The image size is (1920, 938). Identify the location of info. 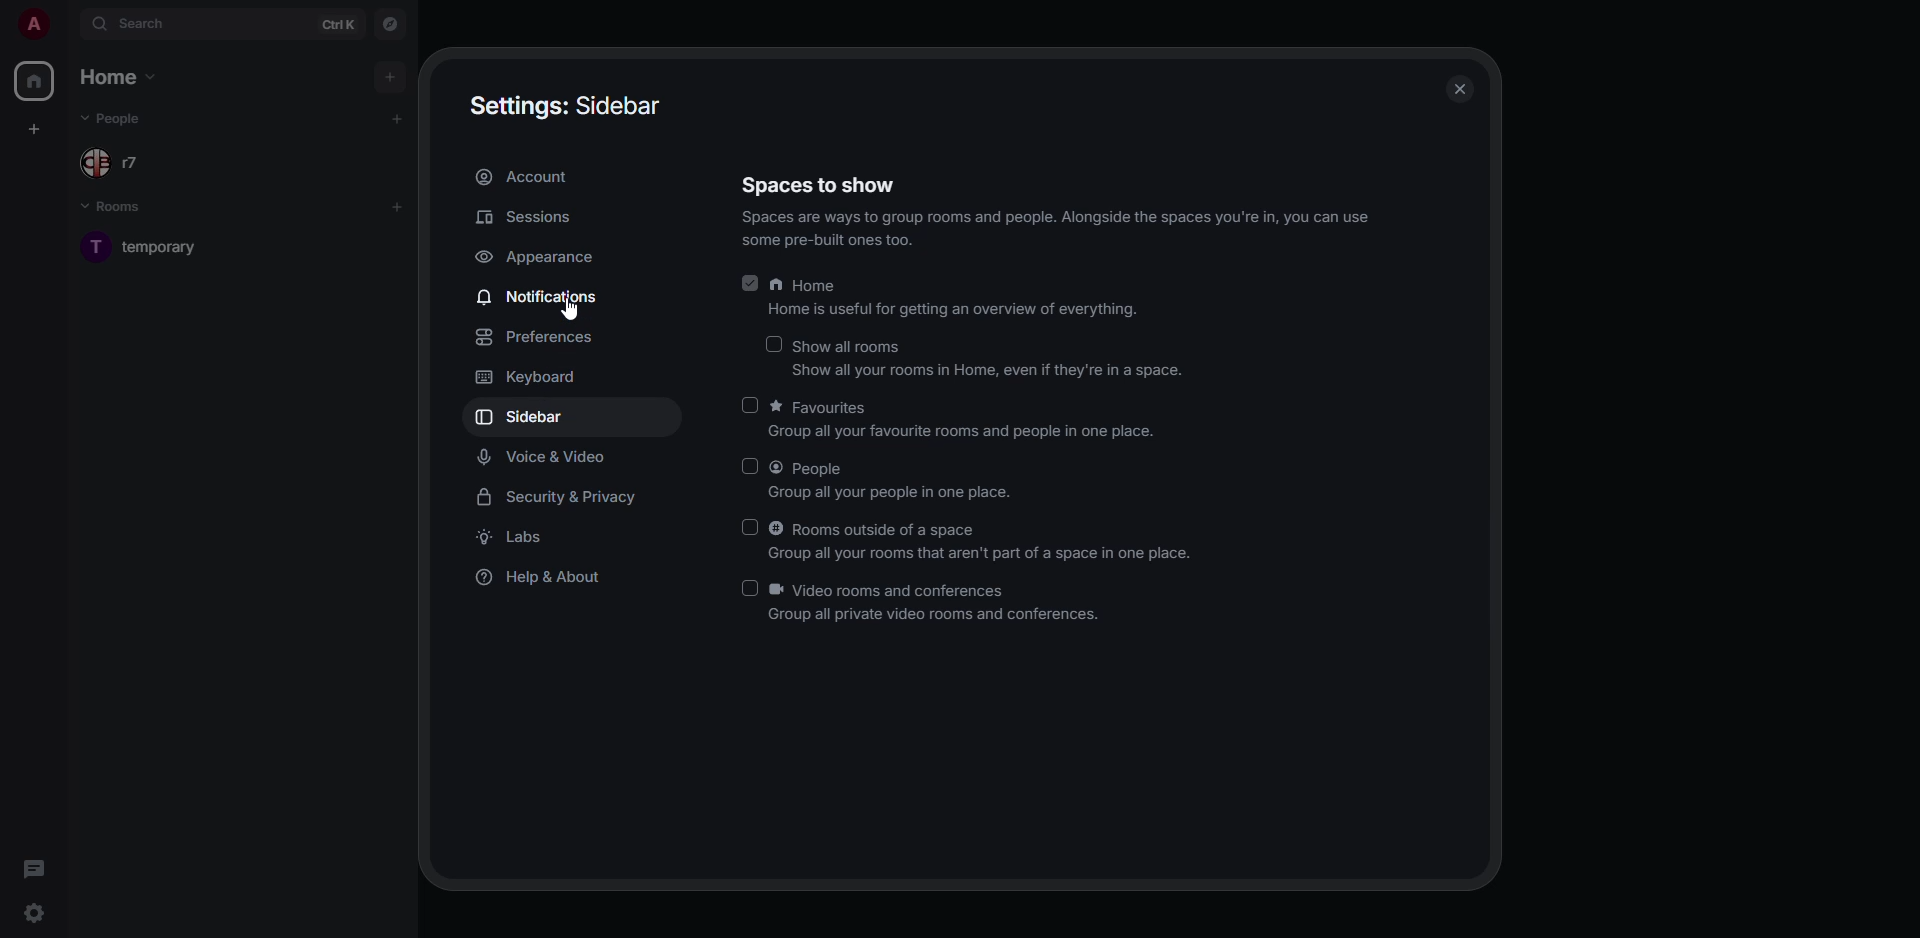
(1060, 231).